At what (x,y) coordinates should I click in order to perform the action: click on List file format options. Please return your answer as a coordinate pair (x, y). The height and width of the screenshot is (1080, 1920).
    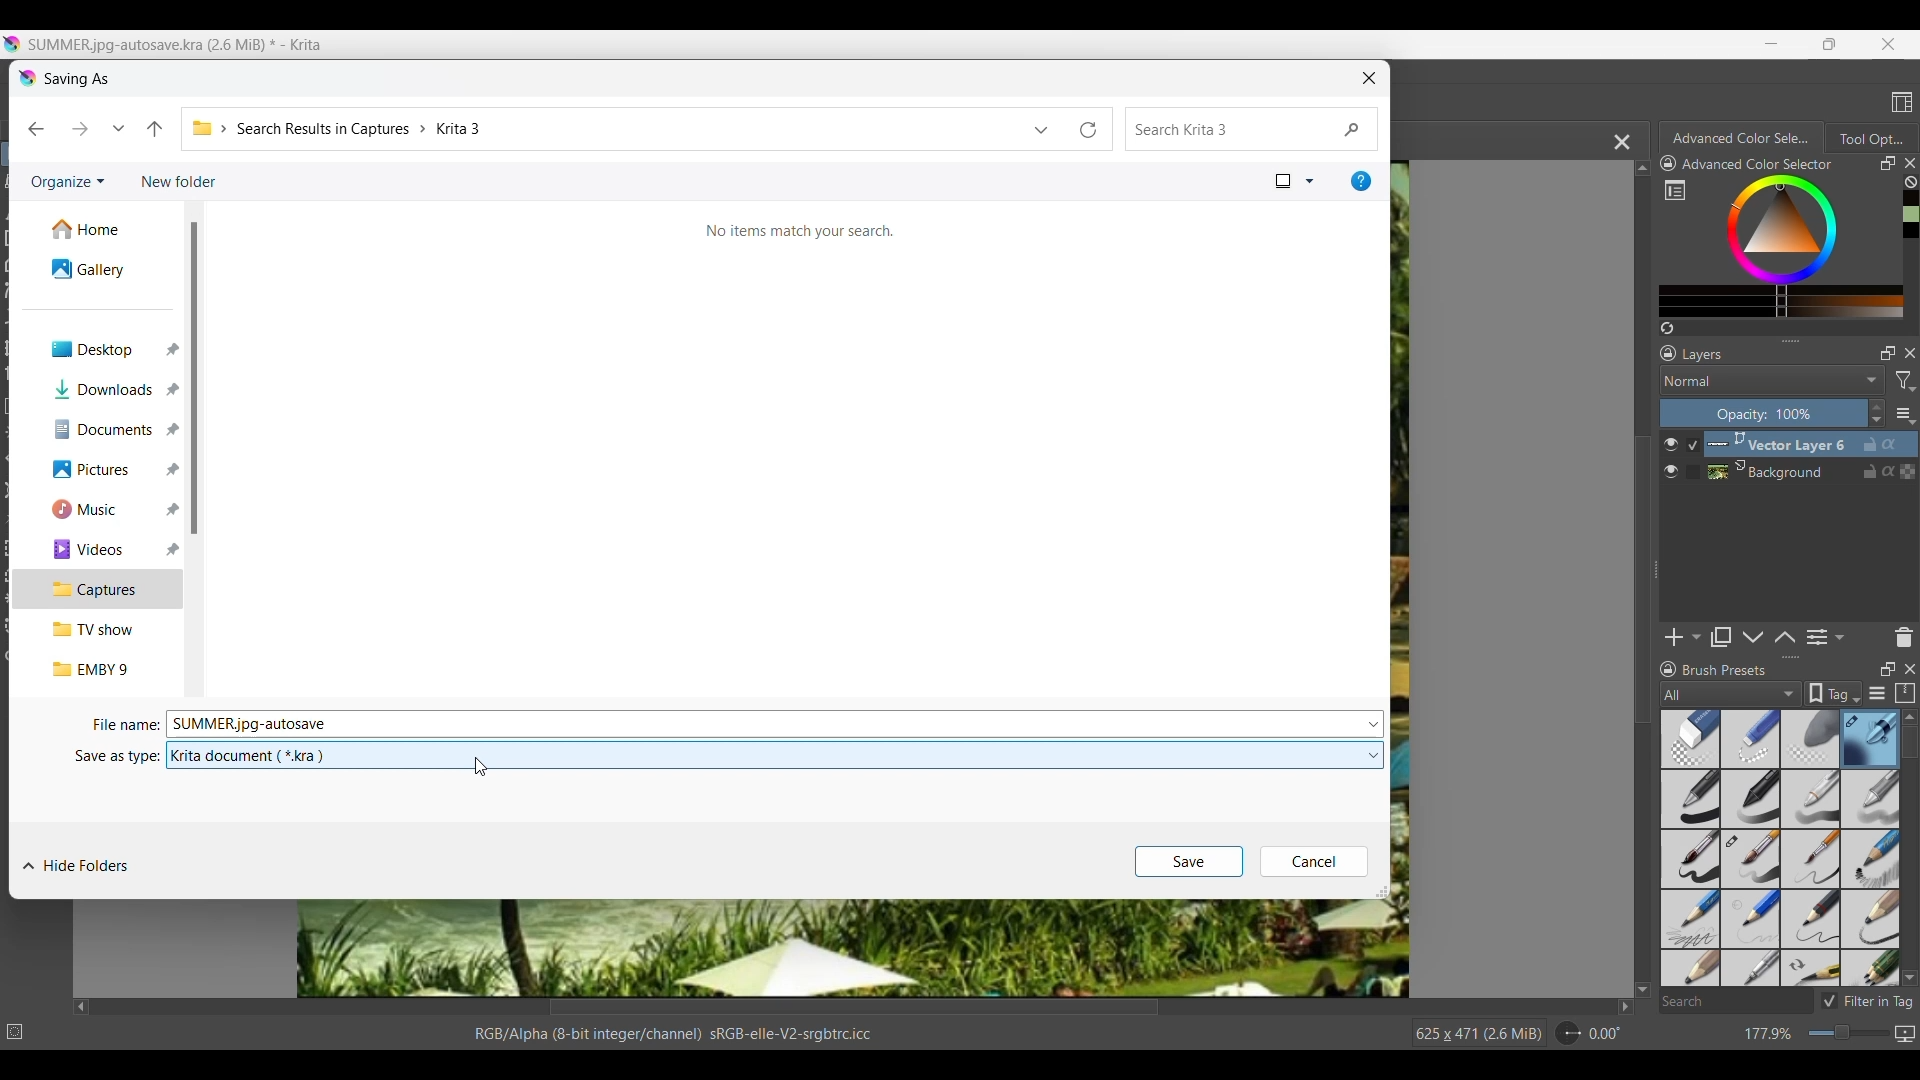
    Looking at the image, I should click on (1374, 756).